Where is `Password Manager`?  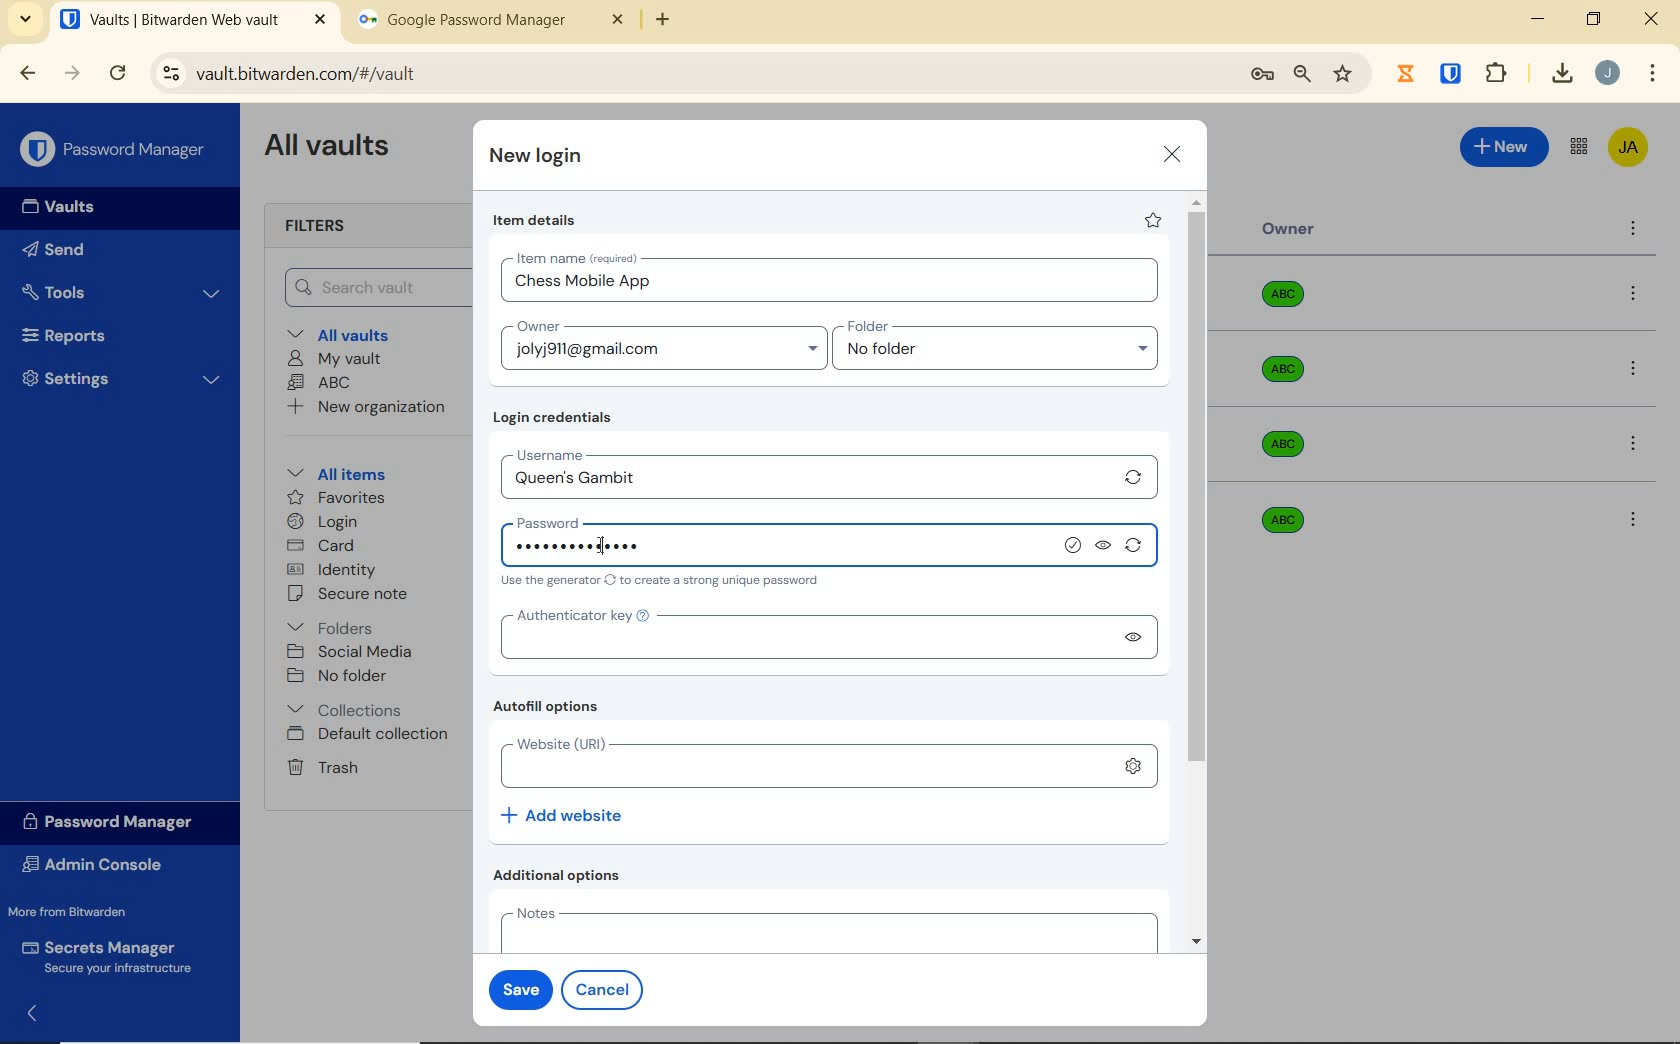 Password Manager is located at coordinates (116, 151).